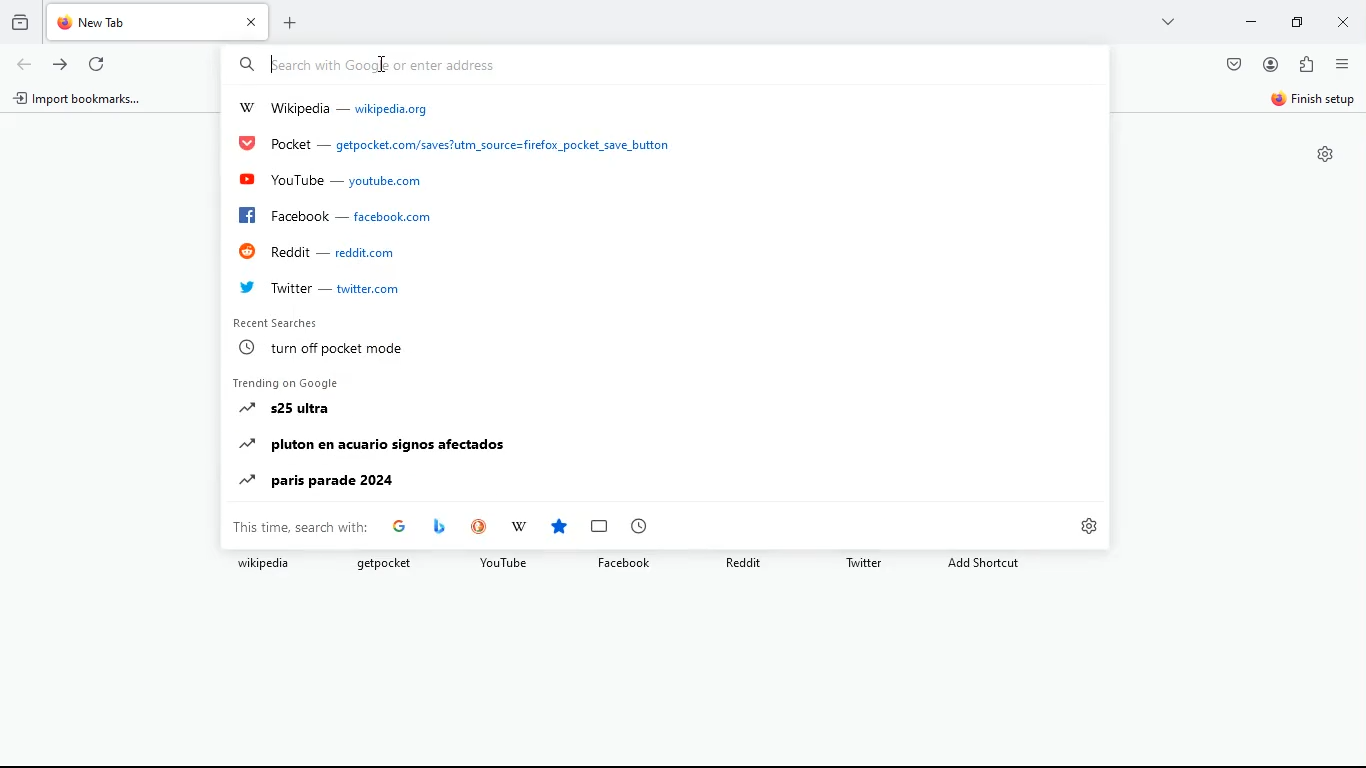 The image size is (1366, 768). Describe the element at coordinates (560, 526) in the screenshot. I see `Starred` at that location.